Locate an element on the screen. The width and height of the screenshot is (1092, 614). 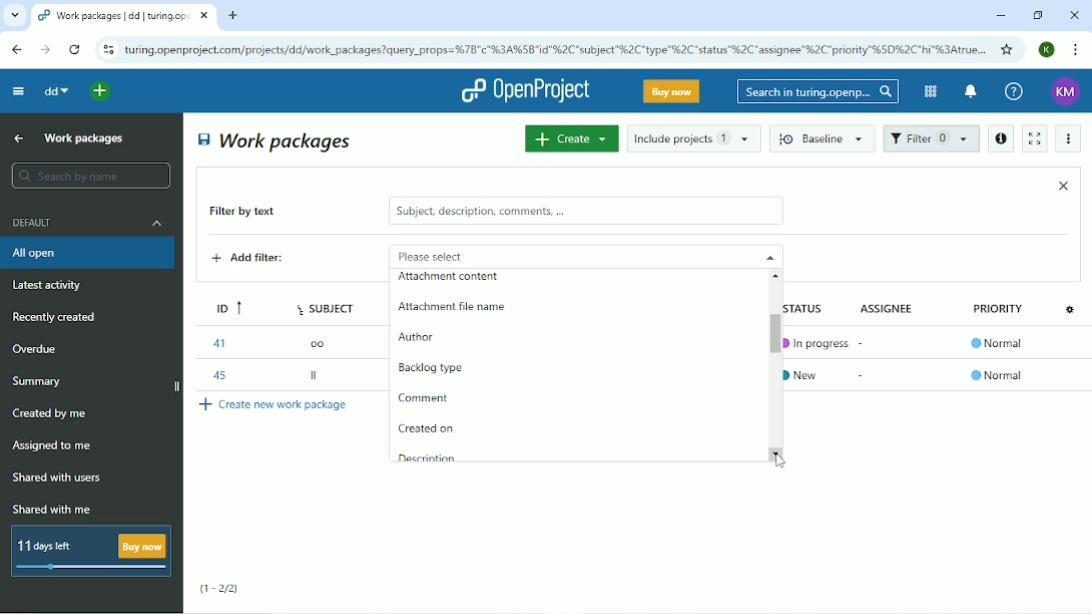
Site address is located at coordinates (555, 48).